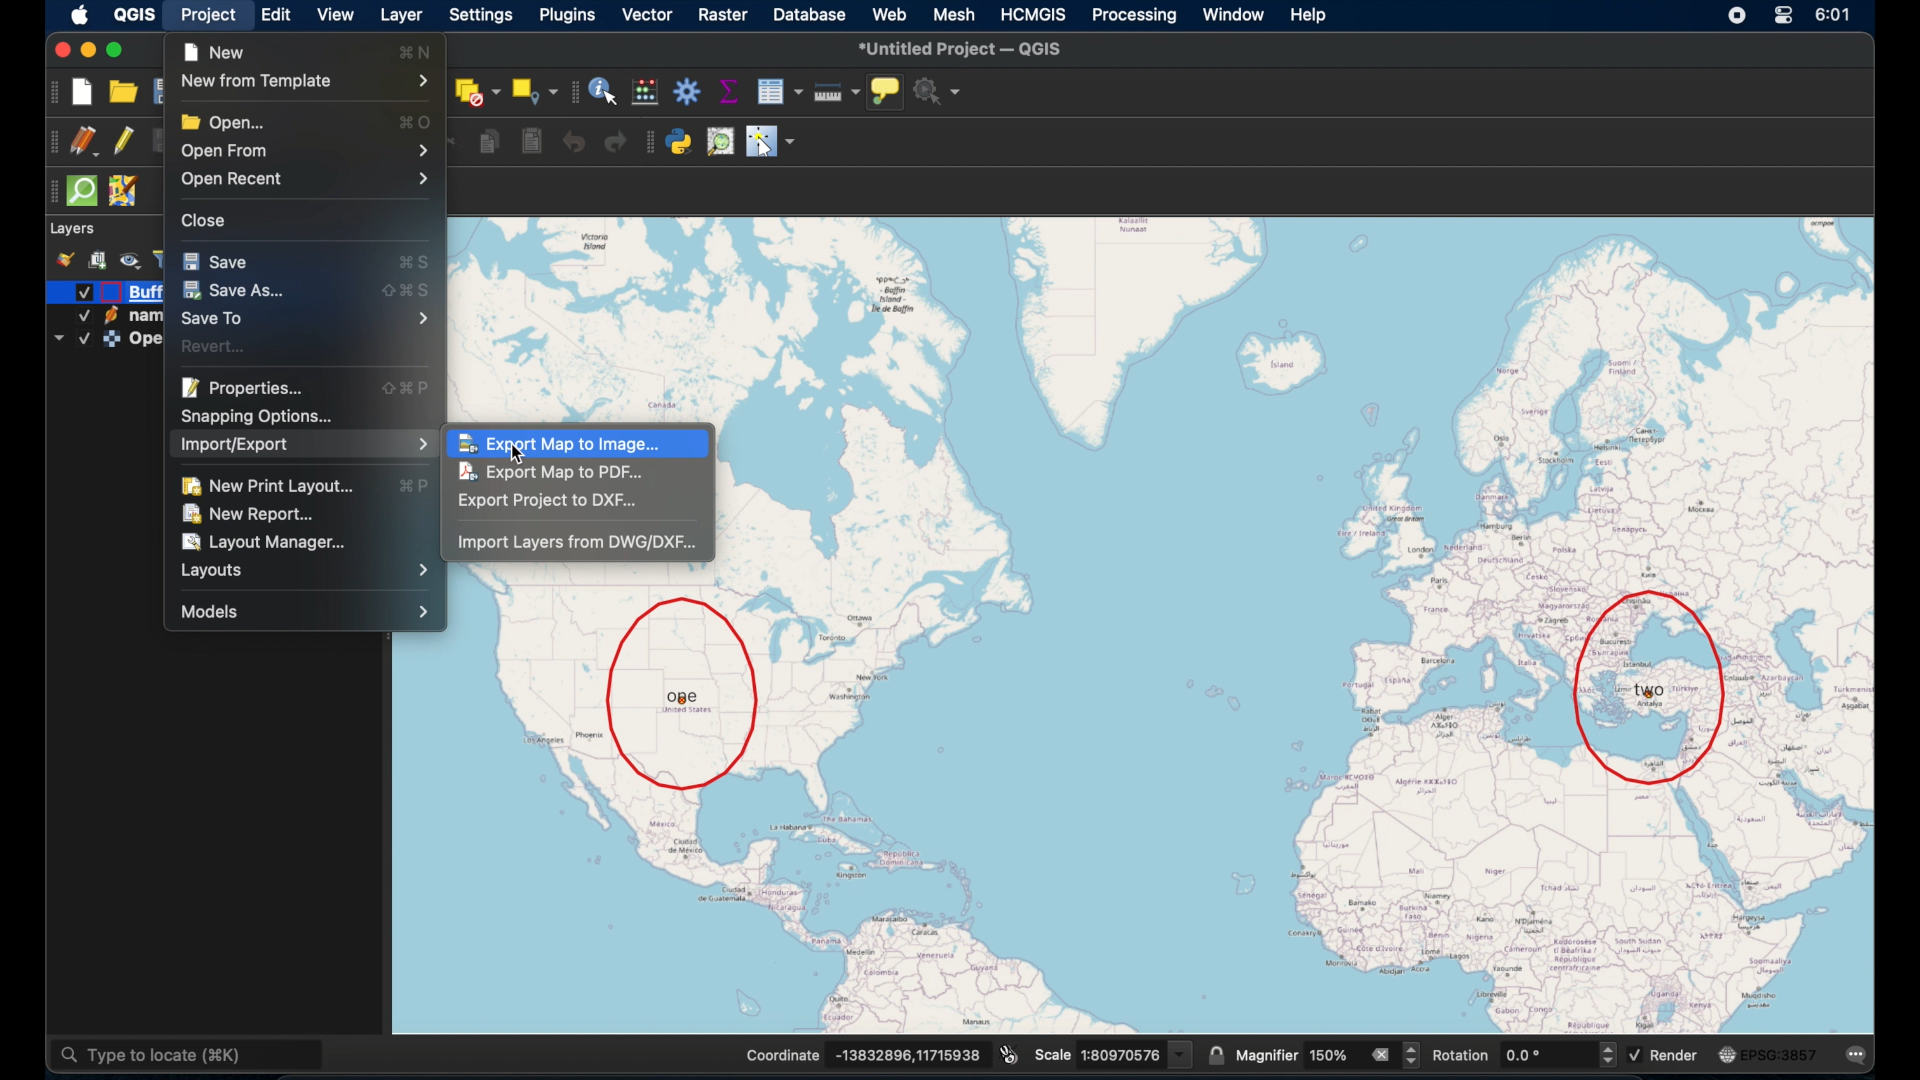 The width and height of the screenshot is (1920, 1080). What do you see at coordinates (965, 49) in the screenshot?
I see `*untitled project - QGIS` at bounding box center [965, 49].